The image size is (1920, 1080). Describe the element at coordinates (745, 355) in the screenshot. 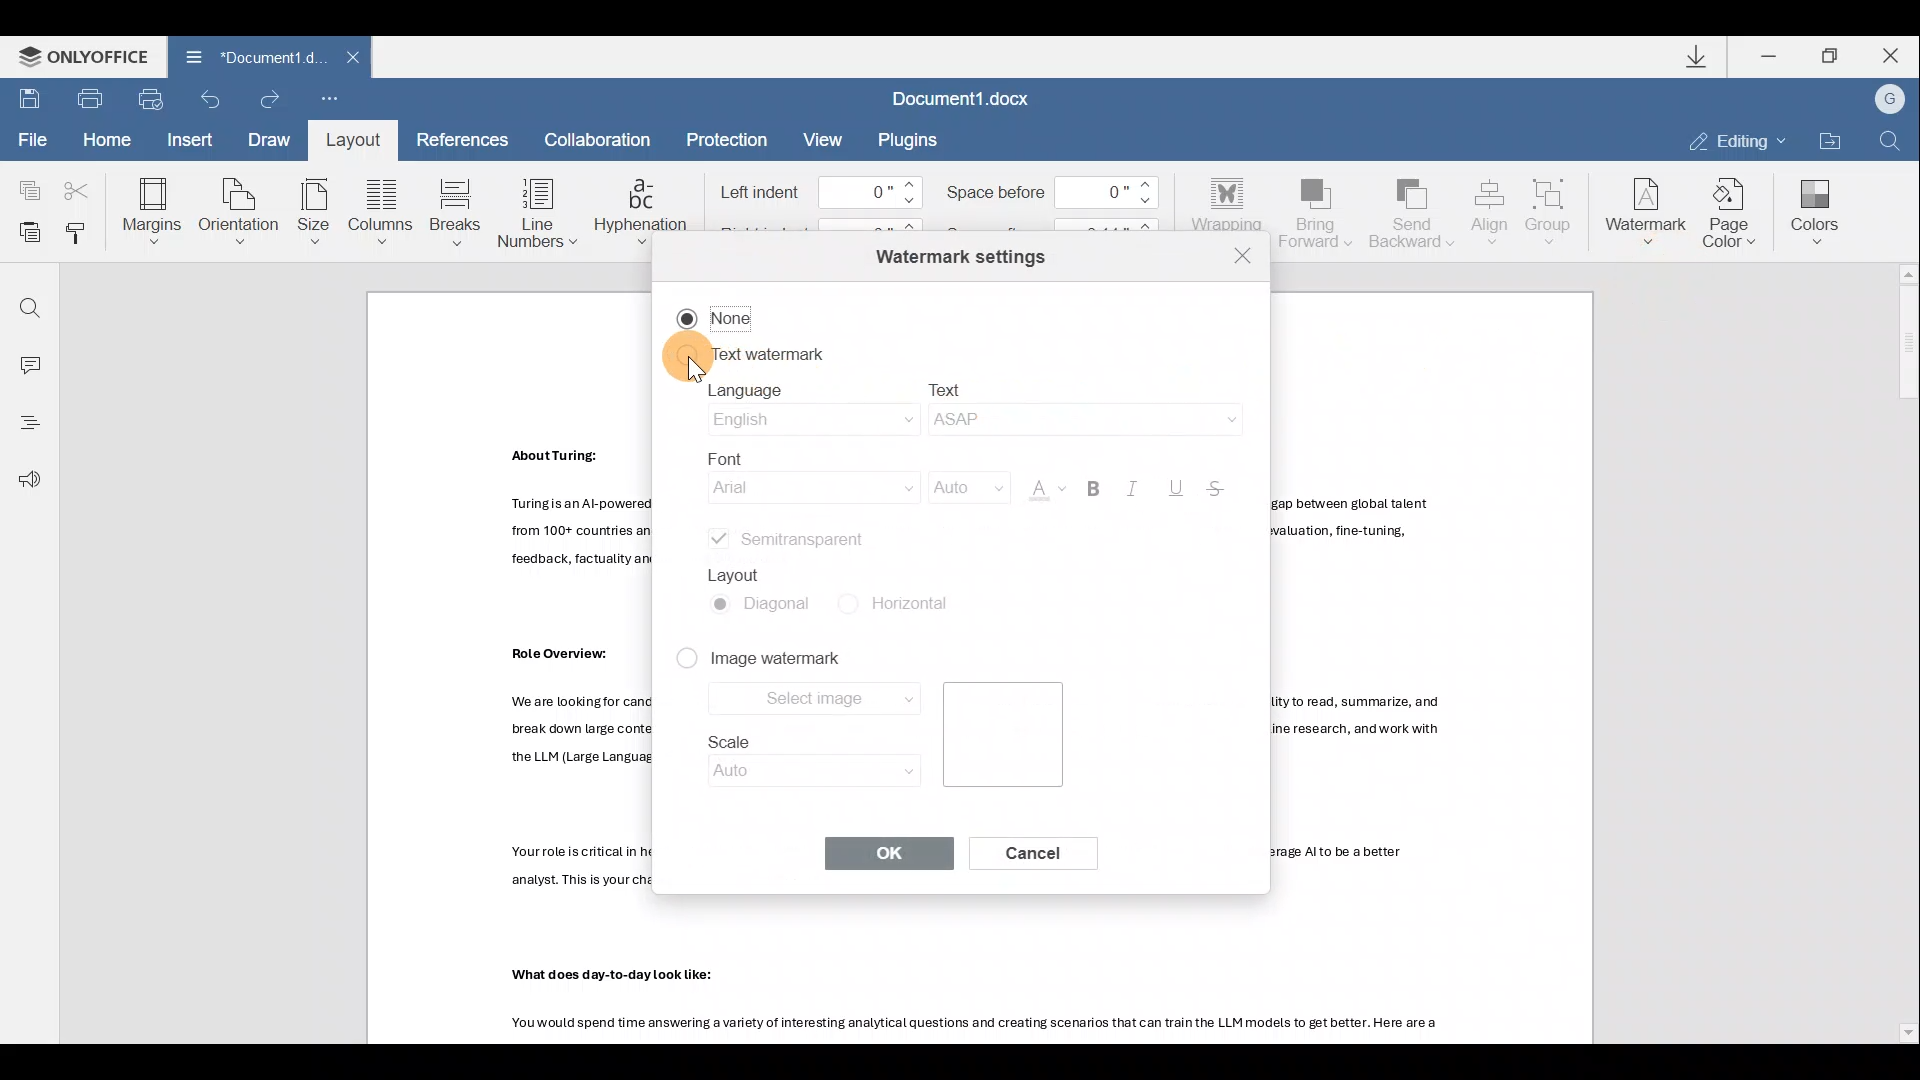

I see `Text watermark` at that location.